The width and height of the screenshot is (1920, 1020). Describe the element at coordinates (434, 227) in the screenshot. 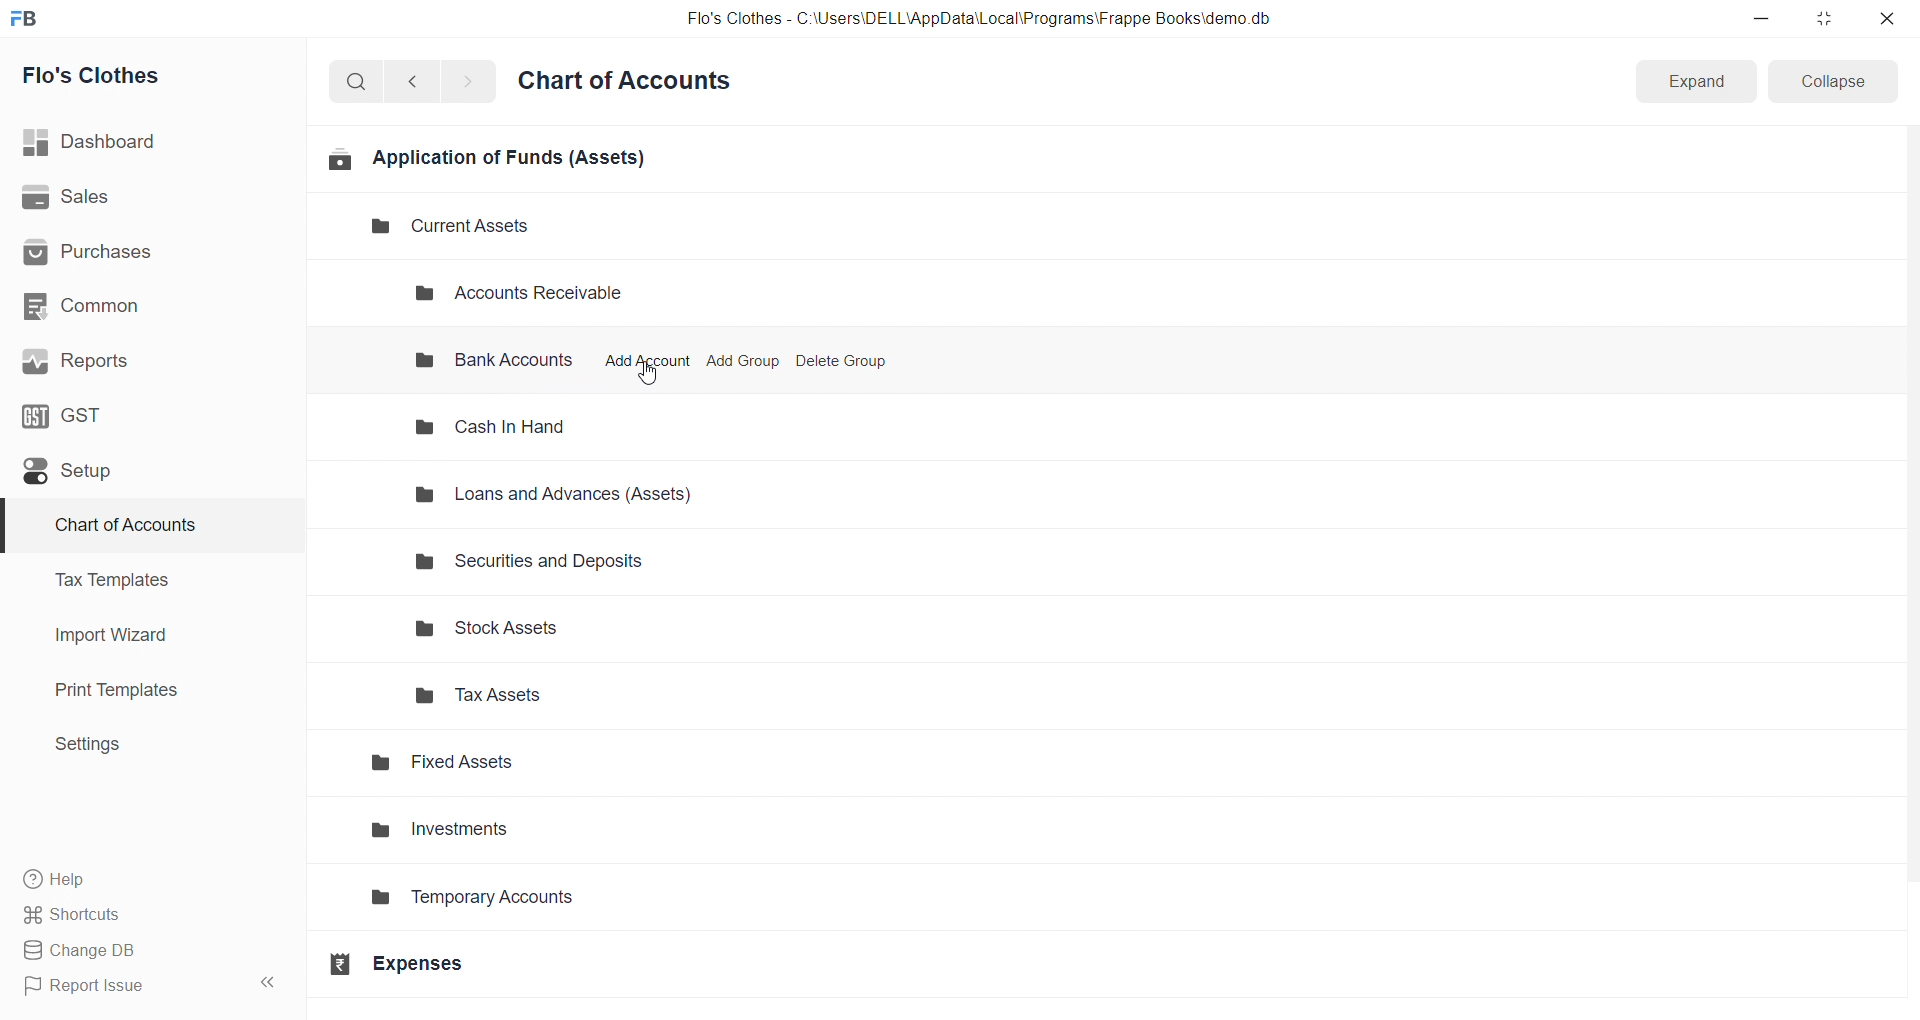

I see `Current Assets` at that location.